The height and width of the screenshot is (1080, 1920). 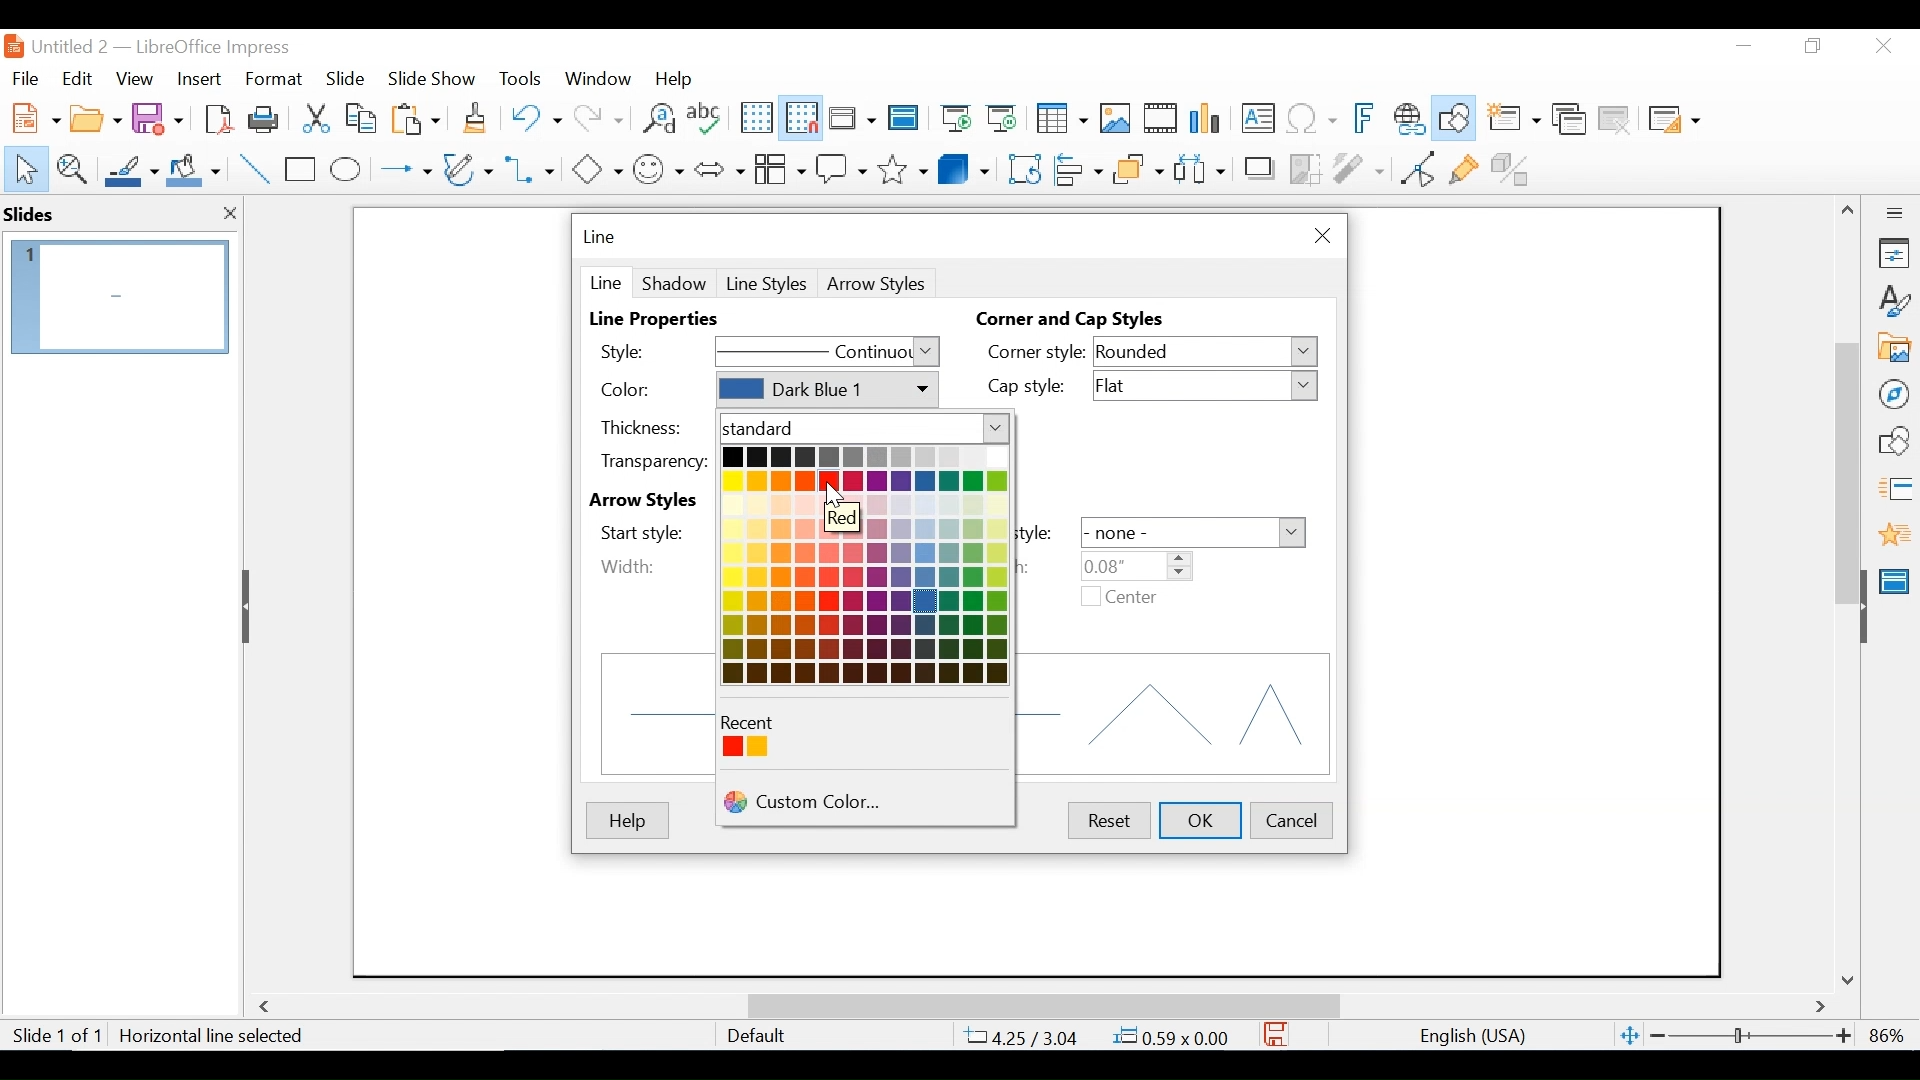 I want to click on Delete Slide, so click(x=1613, y=120).